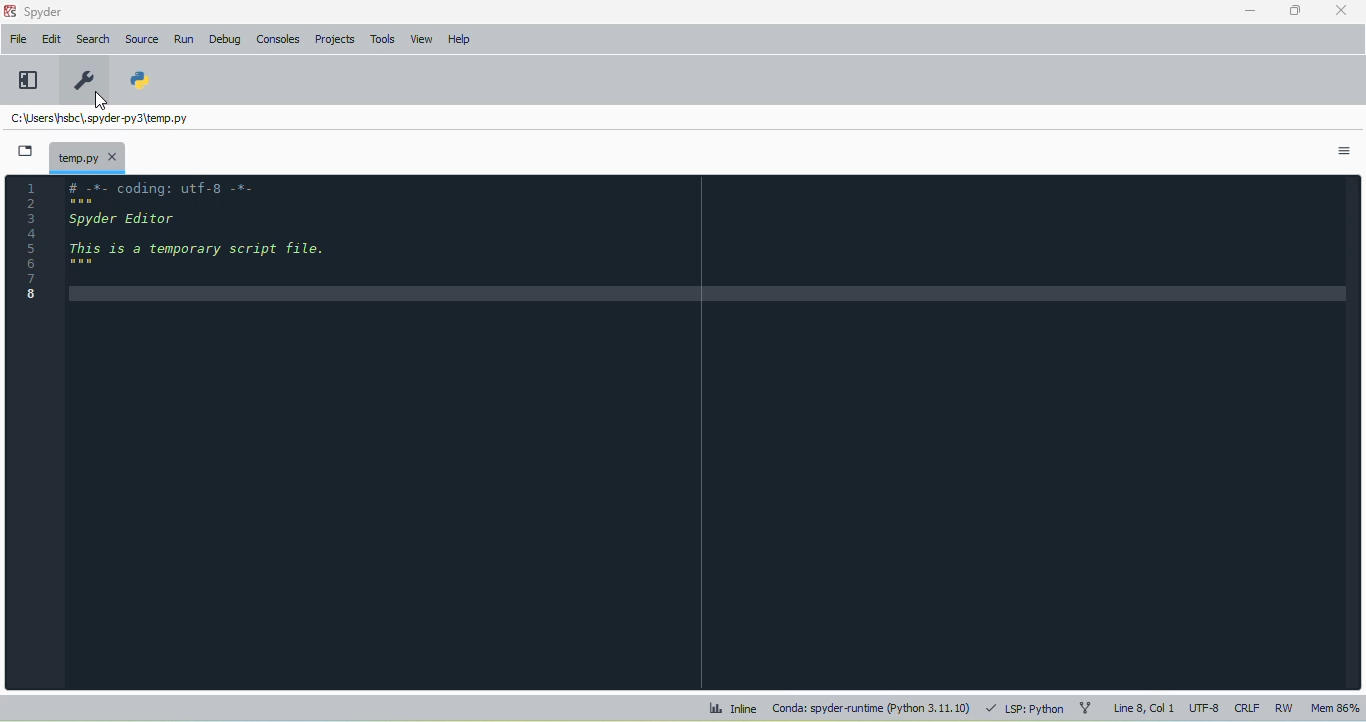  What do you see at coordinates (1340, 9) in the screenshot?
I see `close` at bounding box center [1340, 9].